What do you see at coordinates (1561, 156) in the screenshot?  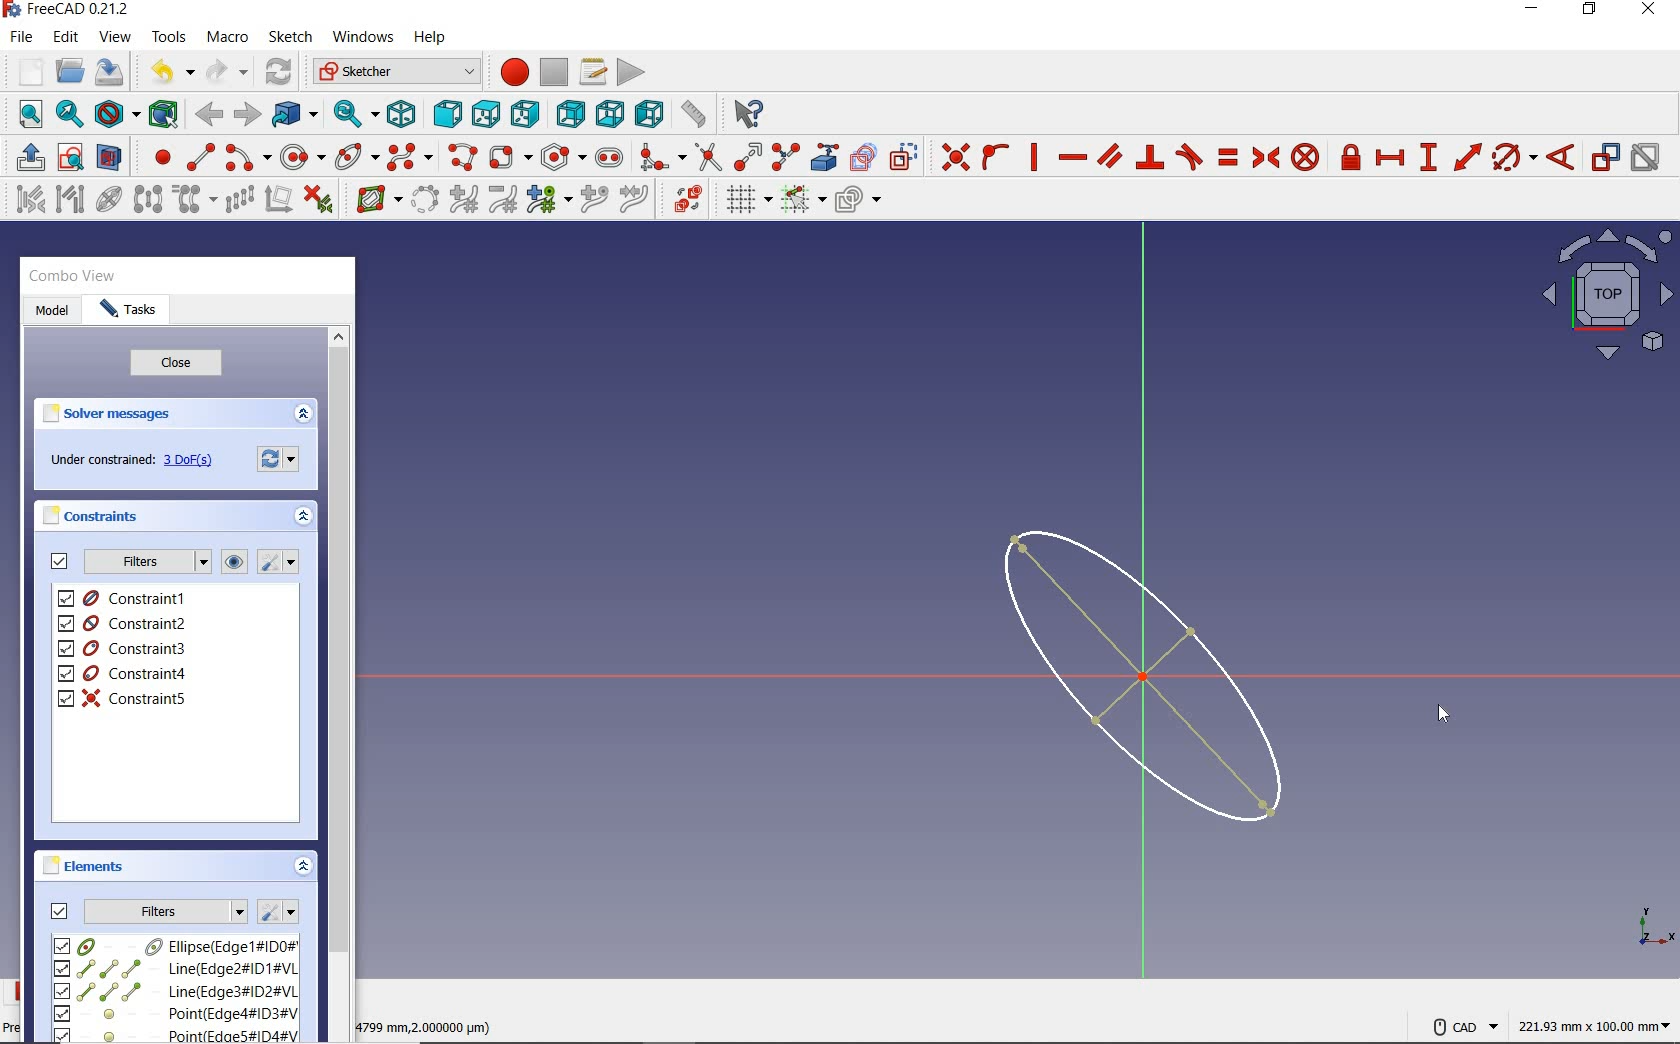 I see `constrain angle` at bounding box center [1561, 156].